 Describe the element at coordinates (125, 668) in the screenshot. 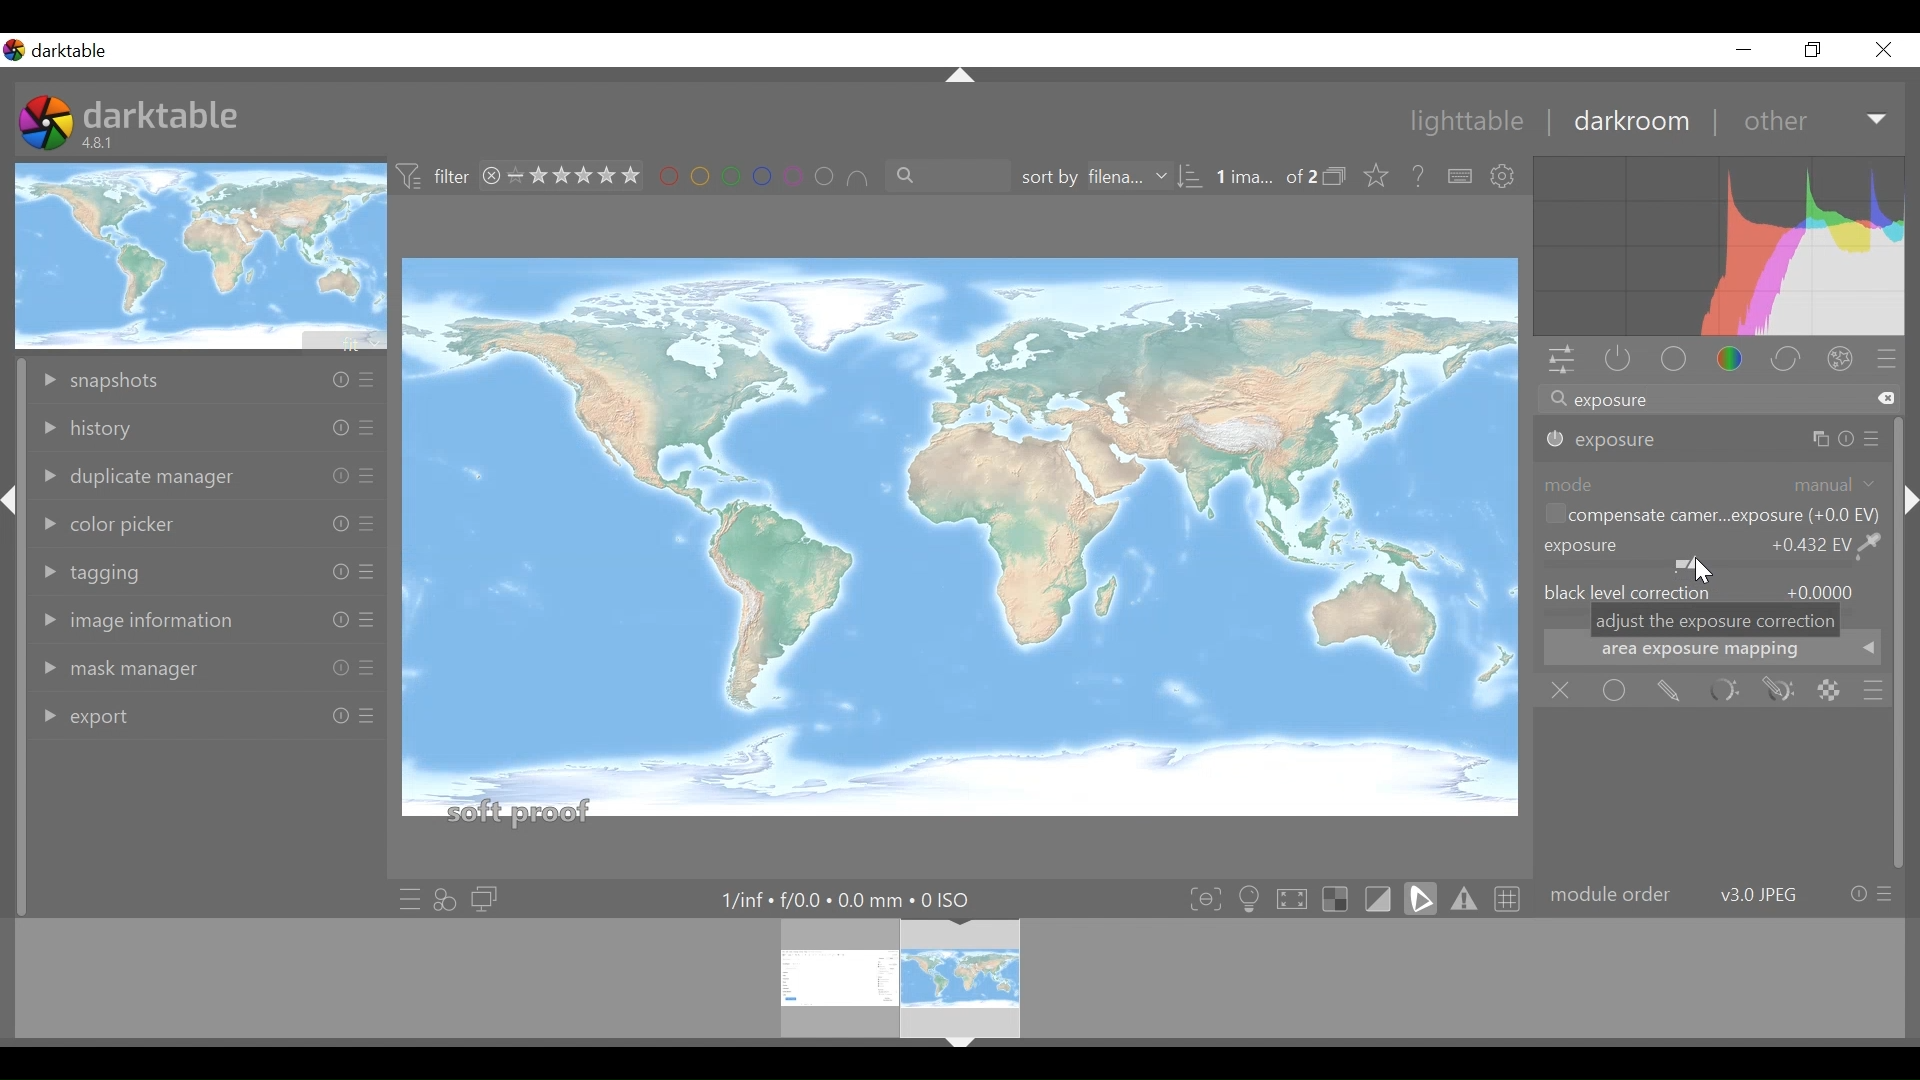

I see `mask manager` at that location.